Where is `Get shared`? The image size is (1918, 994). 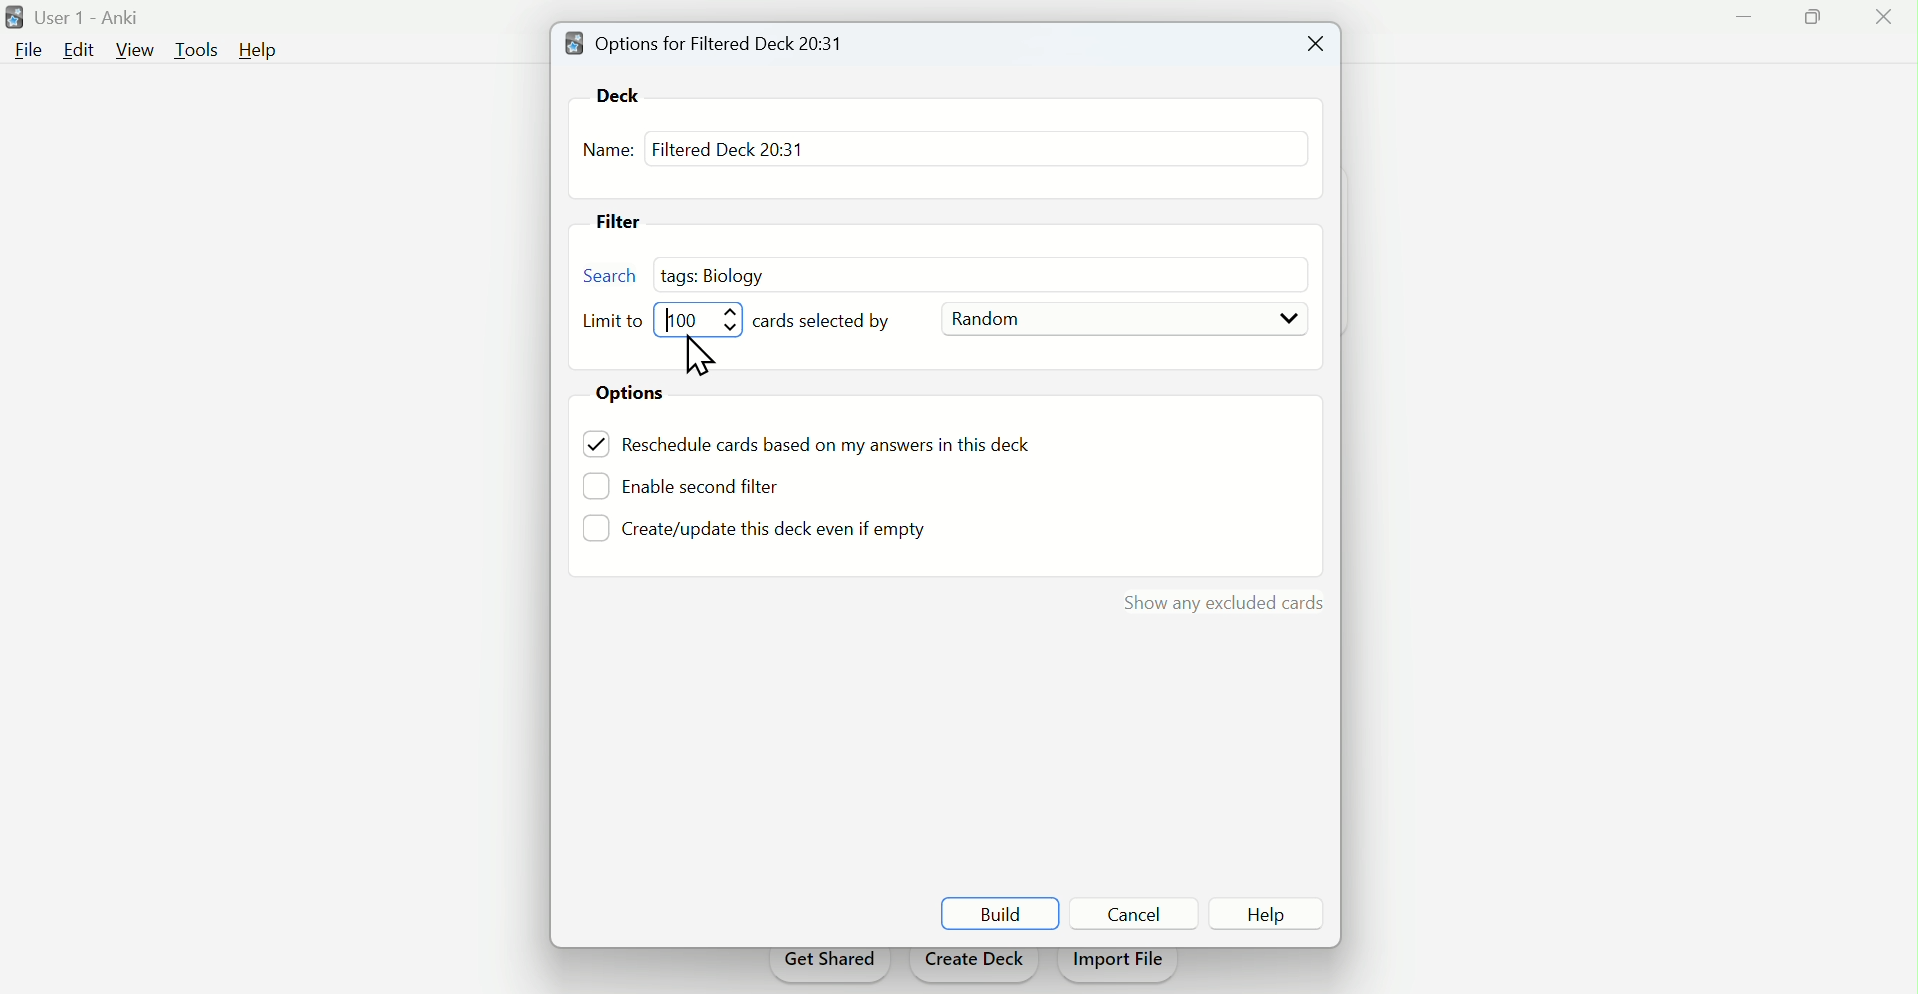 Get shared is located at coordinates (828, 966).